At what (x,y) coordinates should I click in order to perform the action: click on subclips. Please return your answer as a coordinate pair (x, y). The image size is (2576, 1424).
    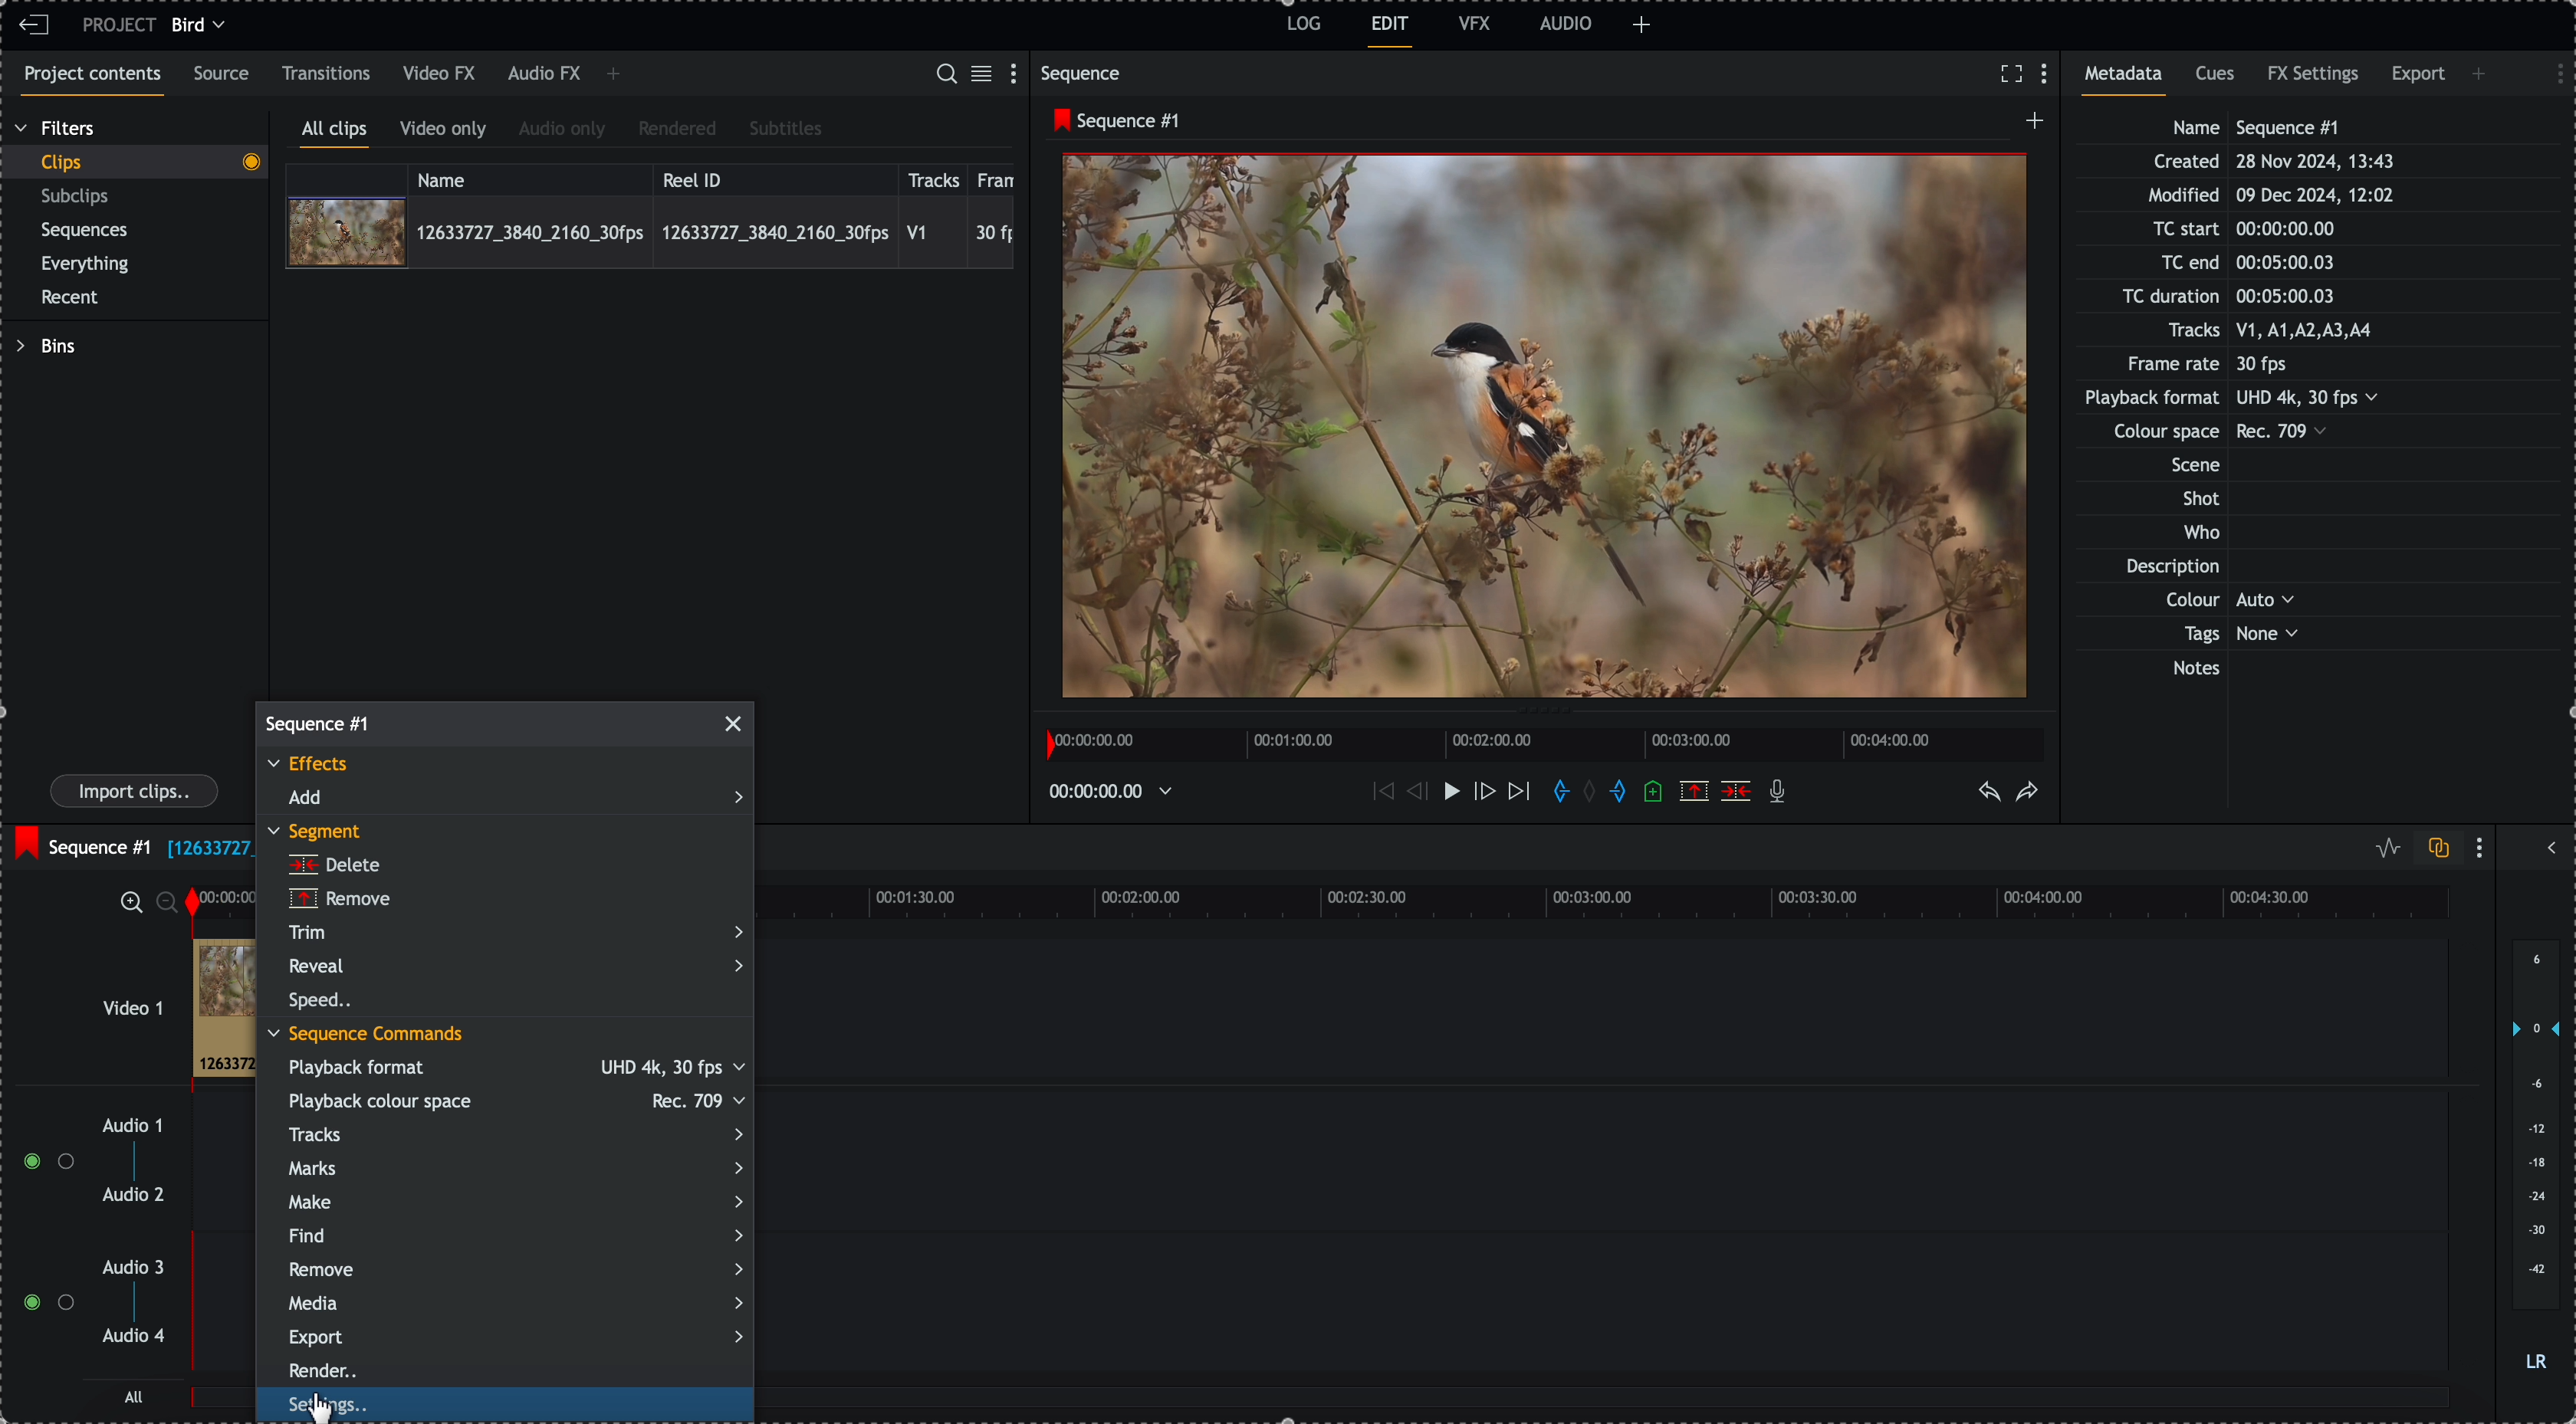
    Looking at the image, I should click on (79, 197).